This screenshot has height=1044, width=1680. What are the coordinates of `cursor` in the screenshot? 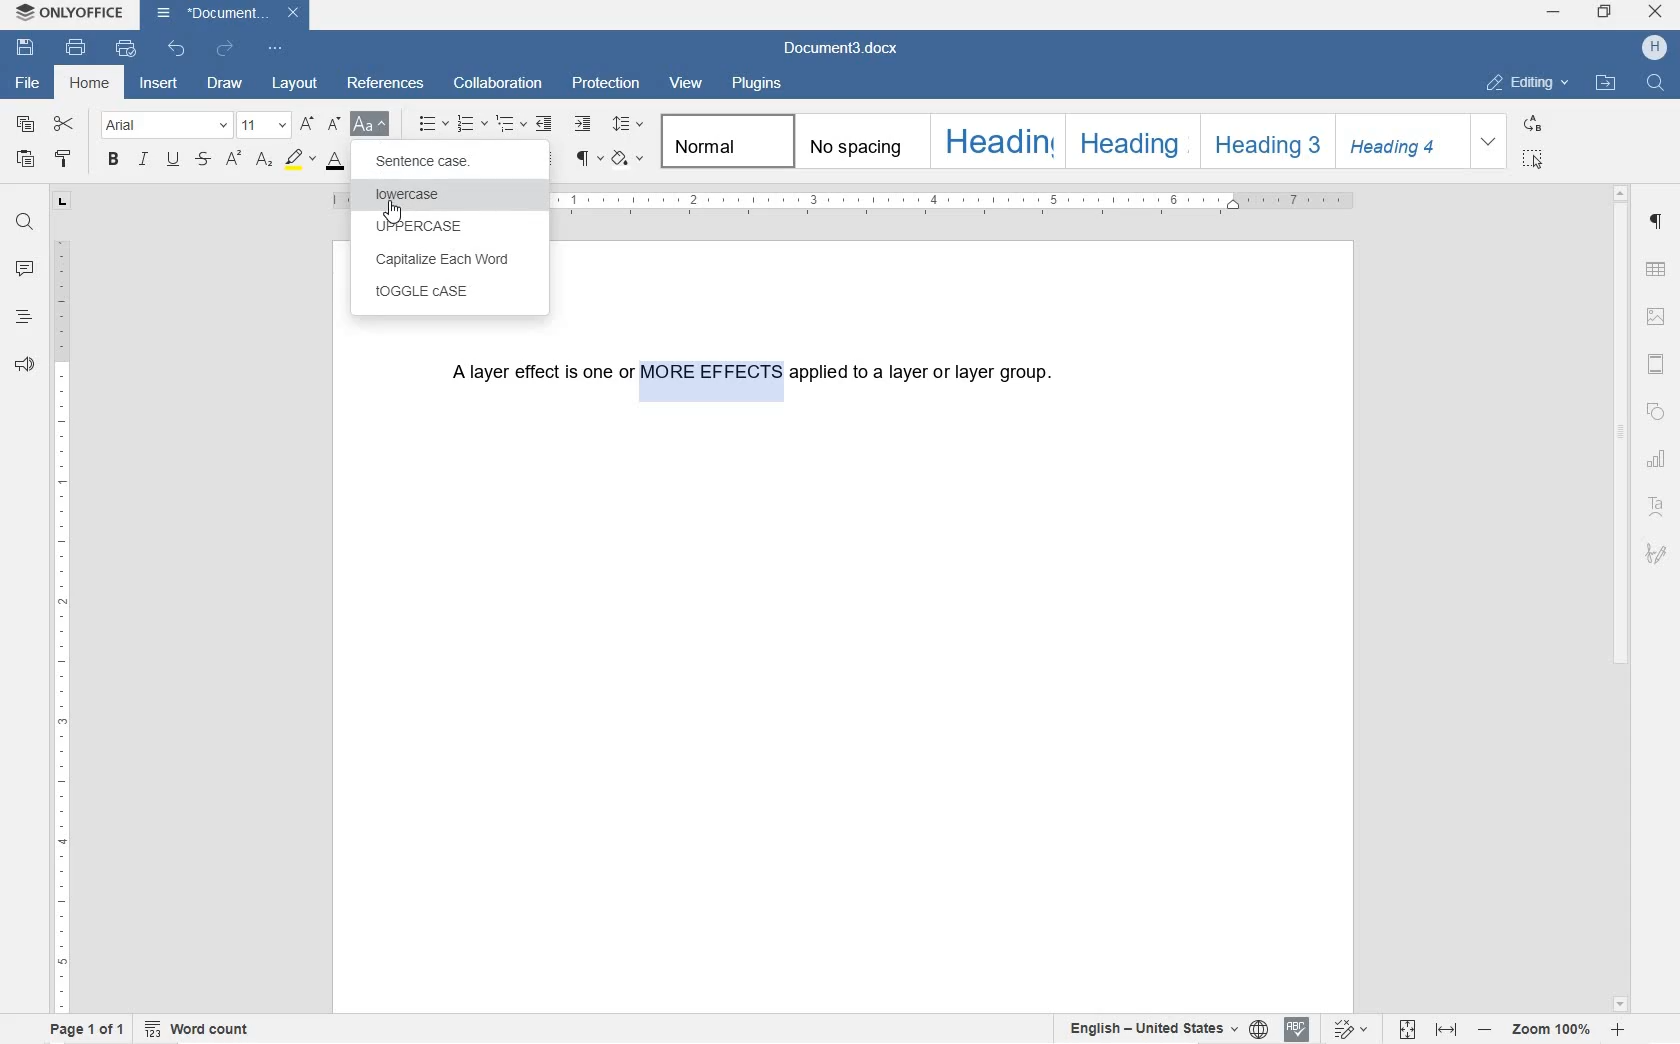 It's located at (393, 214).